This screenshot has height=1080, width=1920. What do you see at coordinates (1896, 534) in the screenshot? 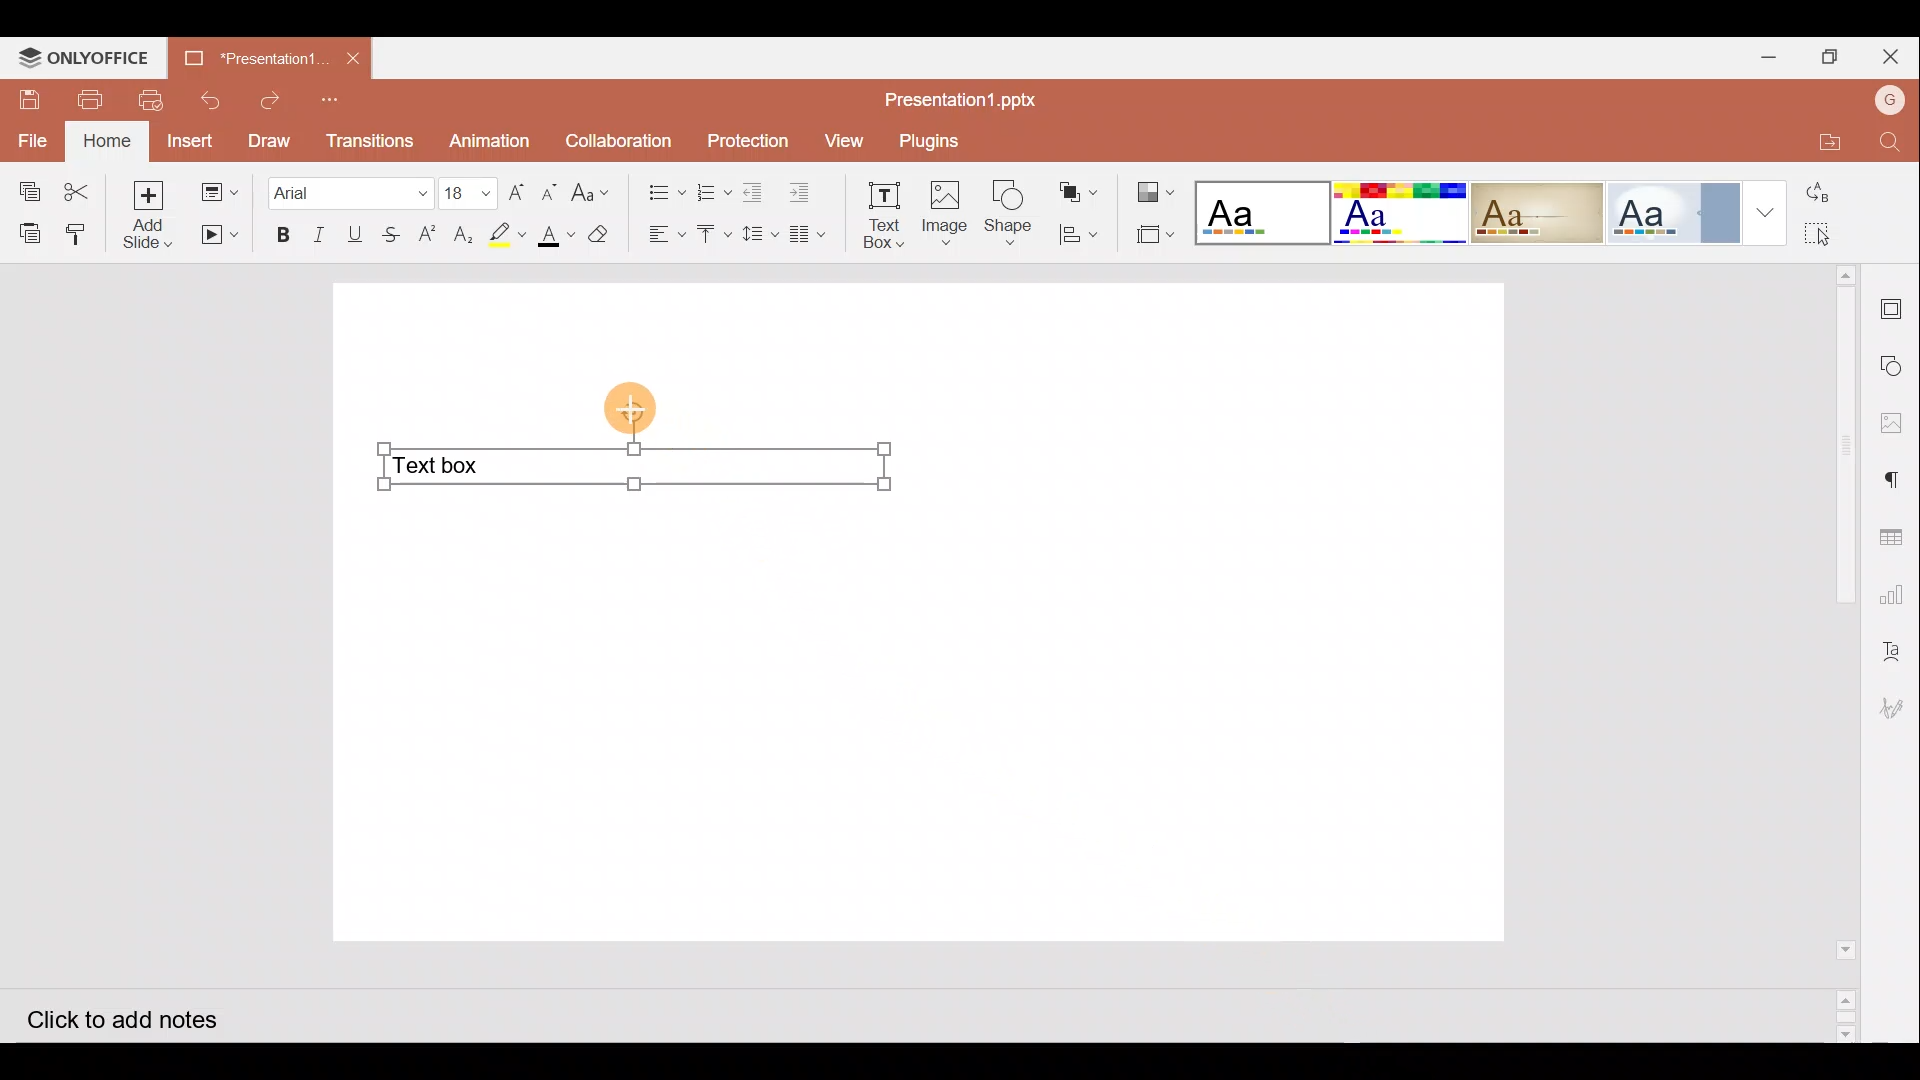
I see `Table settings` at bounding box center [1896, 534].